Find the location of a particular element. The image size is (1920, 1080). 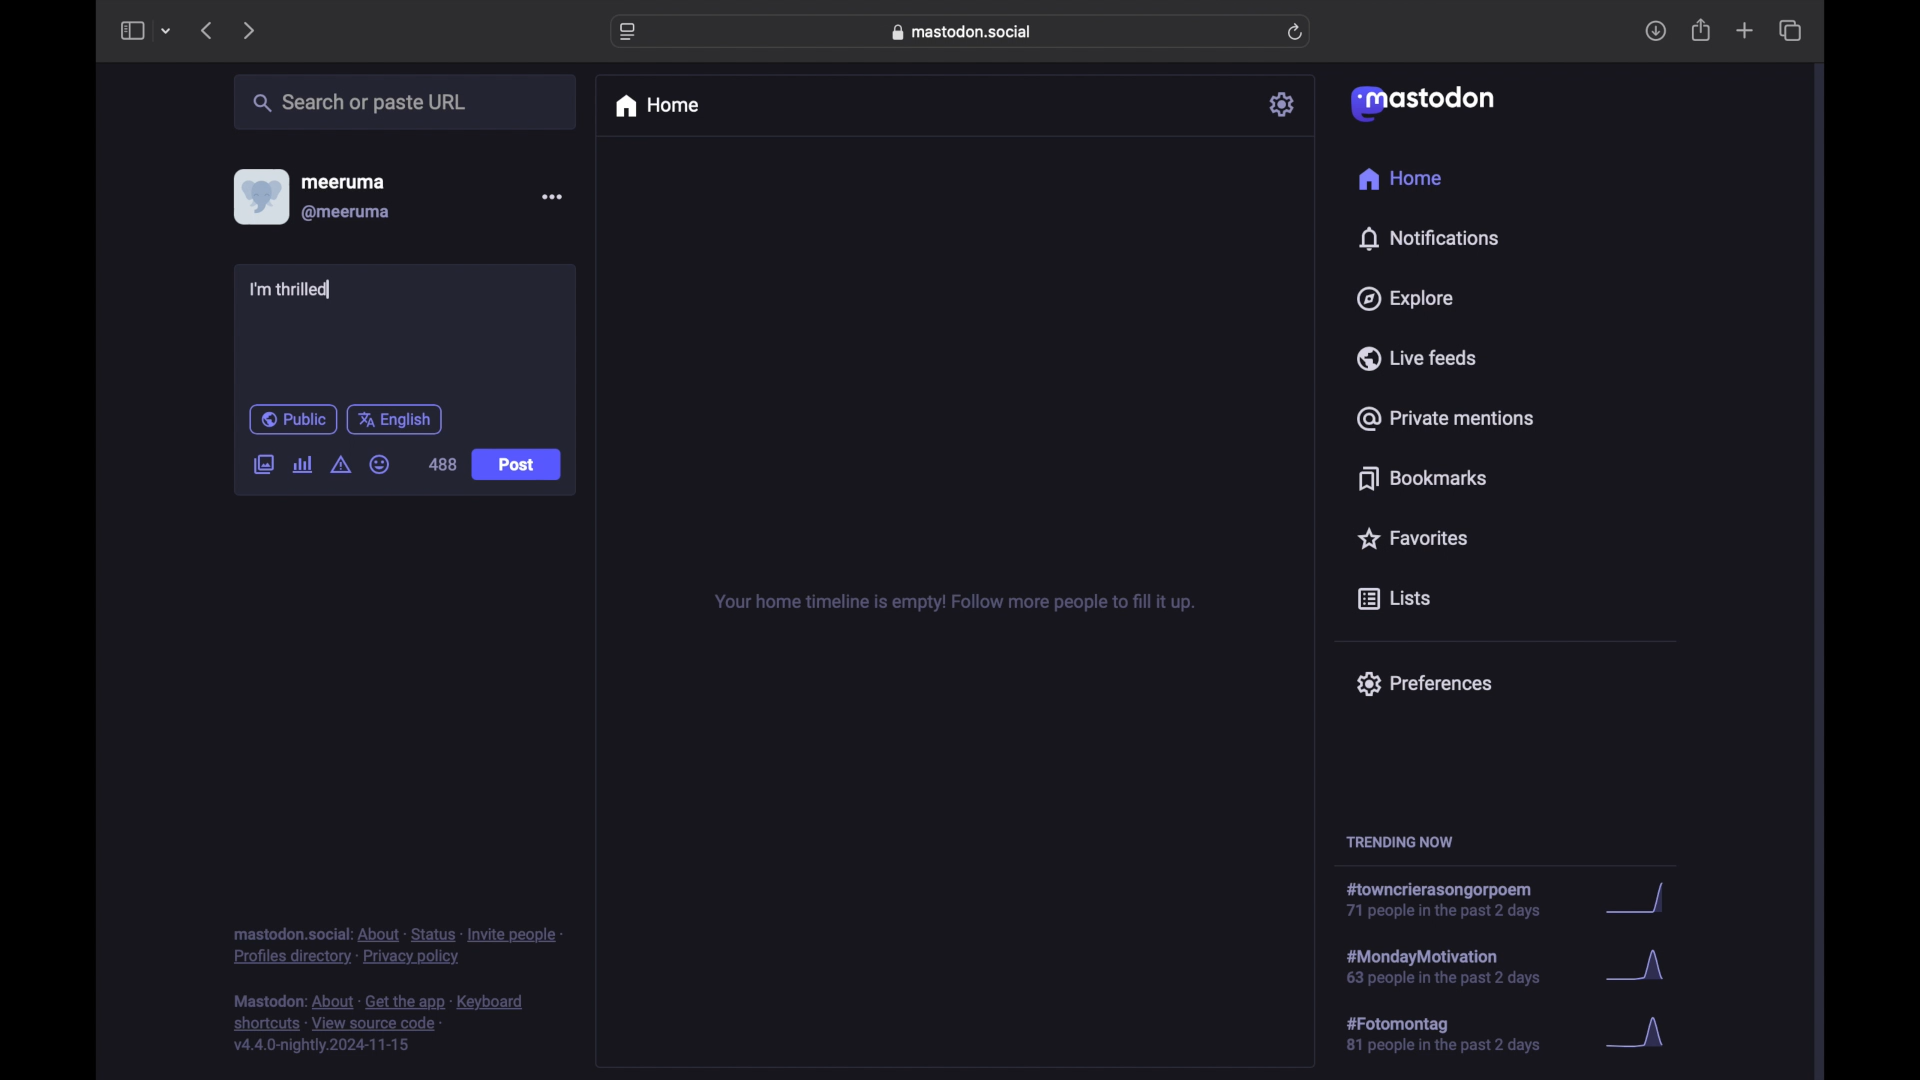

notifications is located at coordinates (1428, 239).